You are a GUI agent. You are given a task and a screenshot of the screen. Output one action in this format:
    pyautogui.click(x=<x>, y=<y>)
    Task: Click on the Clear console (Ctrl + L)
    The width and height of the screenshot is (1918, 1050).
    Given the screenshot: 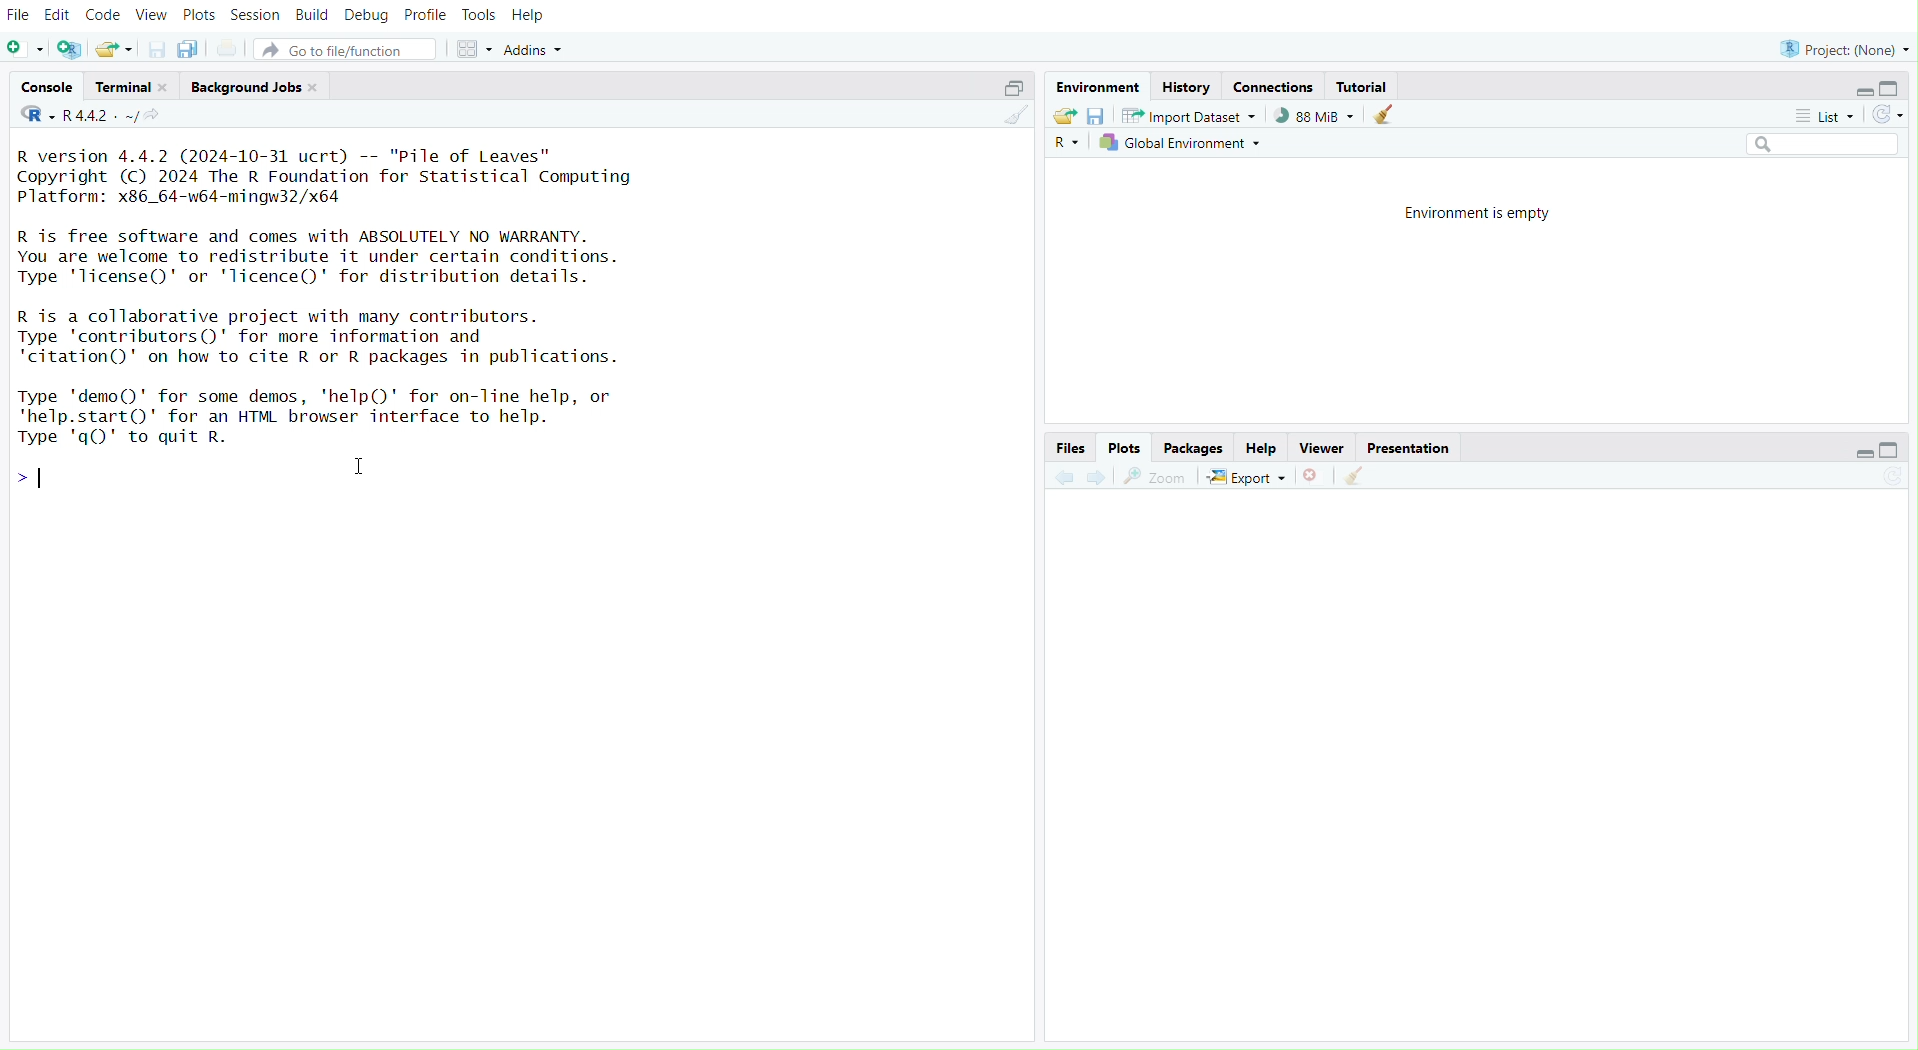 What is the action you would take?
    pyautogui.click(x=1012, y=117)
    